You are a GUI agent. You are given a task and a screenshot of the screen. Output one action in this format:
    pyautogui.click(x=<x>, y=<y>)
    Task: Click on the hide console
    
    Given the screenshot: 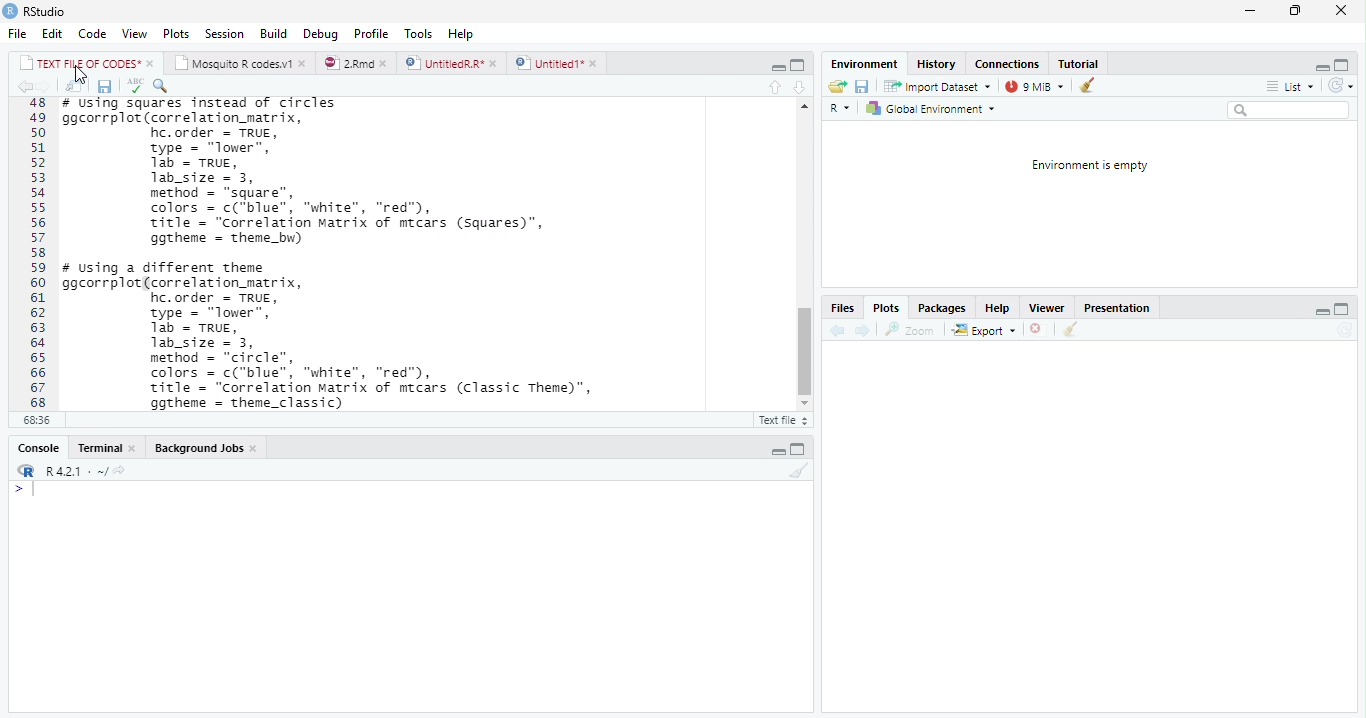 What is the action you would take?
    pyautogui.click(x=800, y=447)
    